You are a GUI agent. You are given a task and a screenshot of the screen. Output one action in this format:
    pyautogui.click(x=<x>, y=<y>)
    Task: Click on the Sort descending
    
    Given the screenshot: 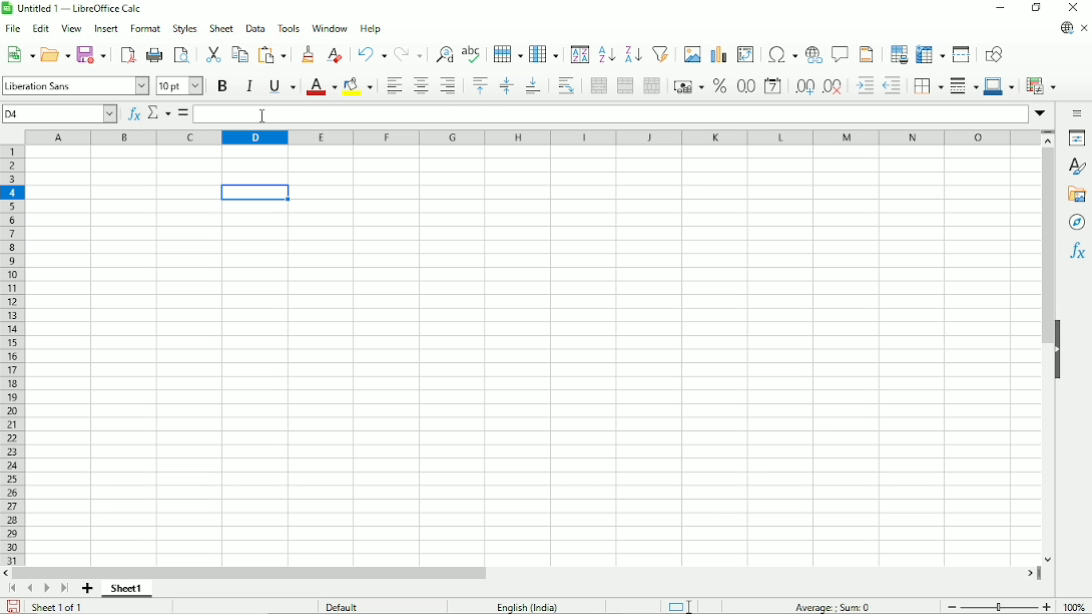 What is the action you would take?
    pyautogui.click(x=633, y=54)
    